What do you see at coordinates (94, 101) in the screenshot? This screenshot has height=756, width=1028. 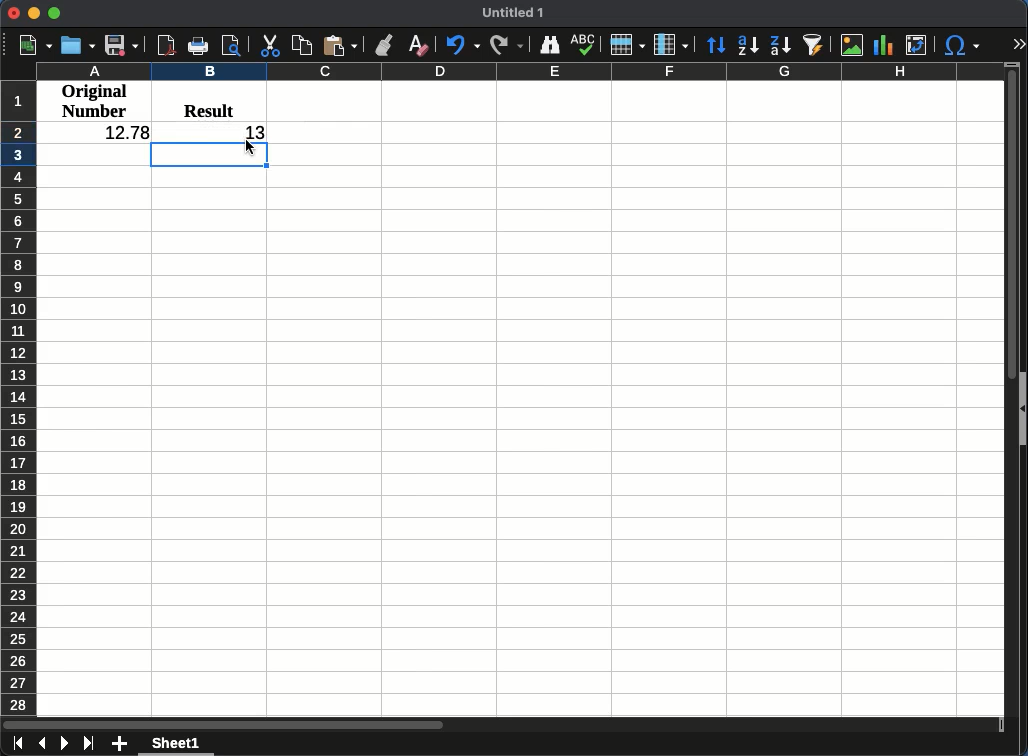 I see `original number` at bounding box center [94, 101].